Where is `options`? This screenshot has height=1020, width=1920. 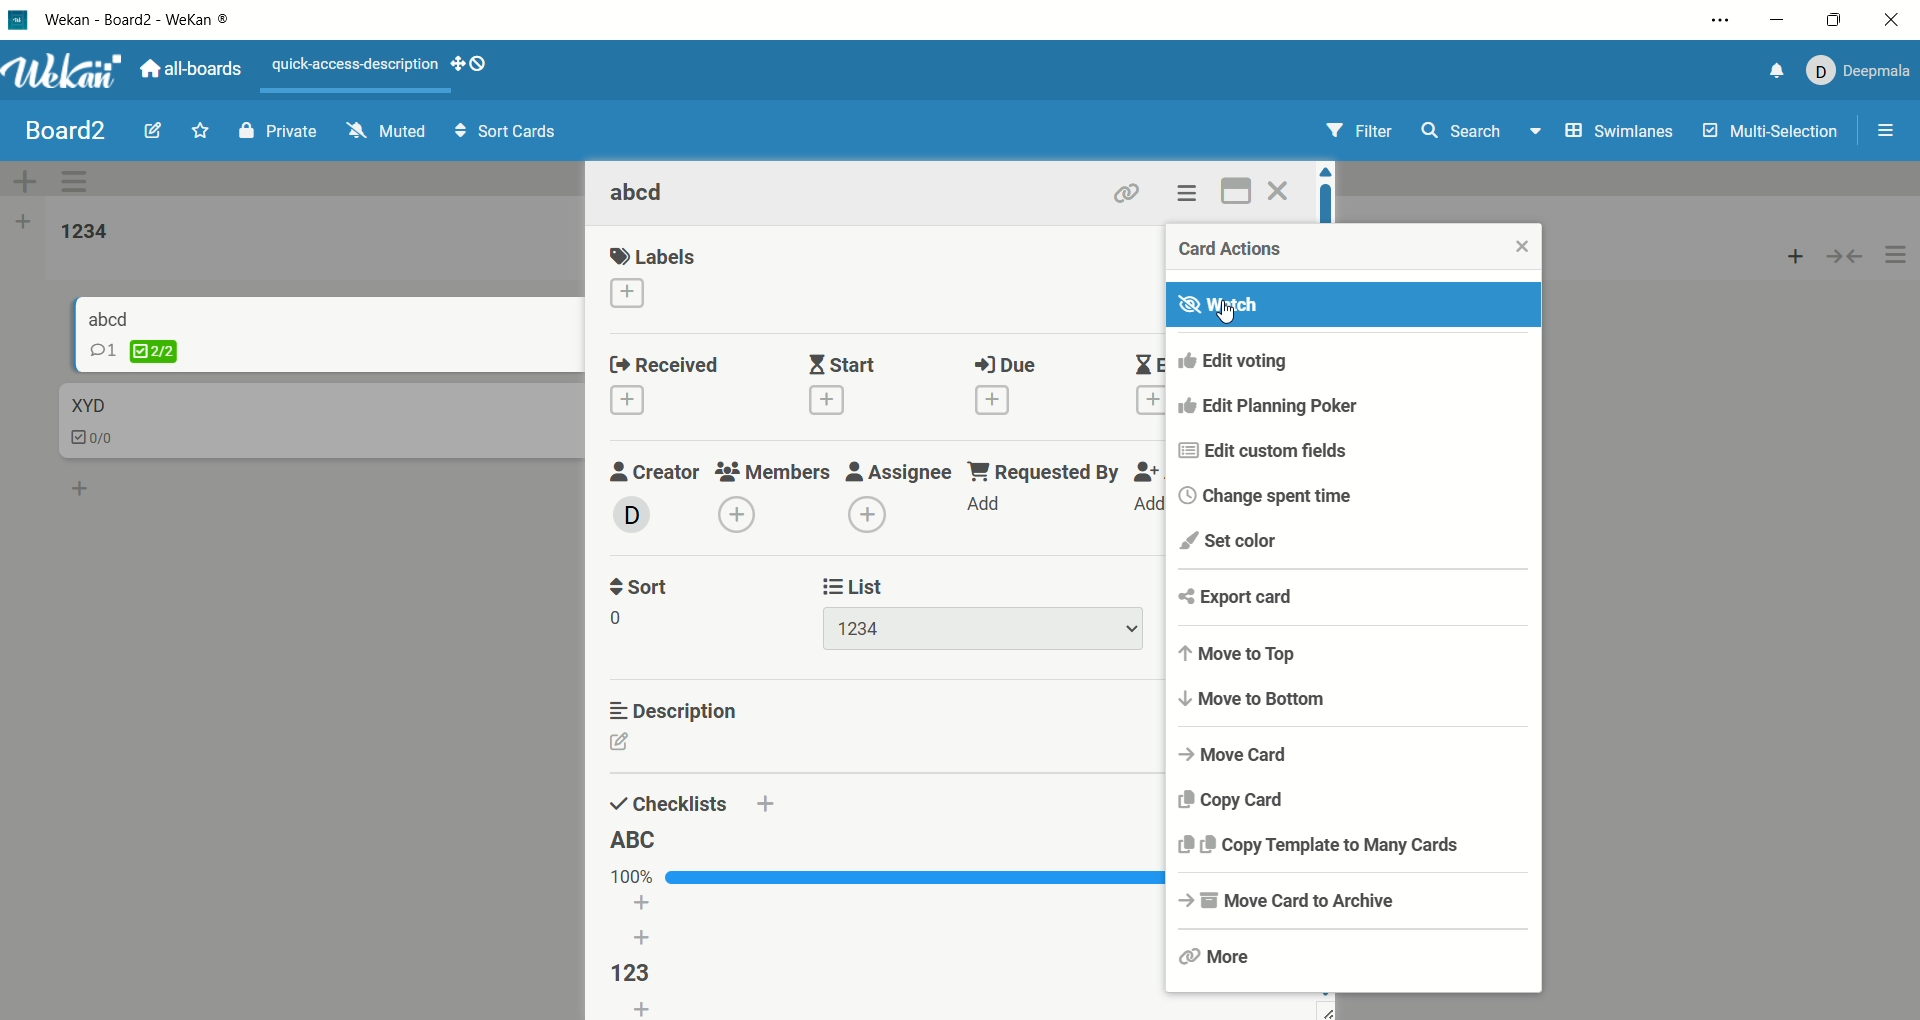
options is located at coordinates (1720, 19).